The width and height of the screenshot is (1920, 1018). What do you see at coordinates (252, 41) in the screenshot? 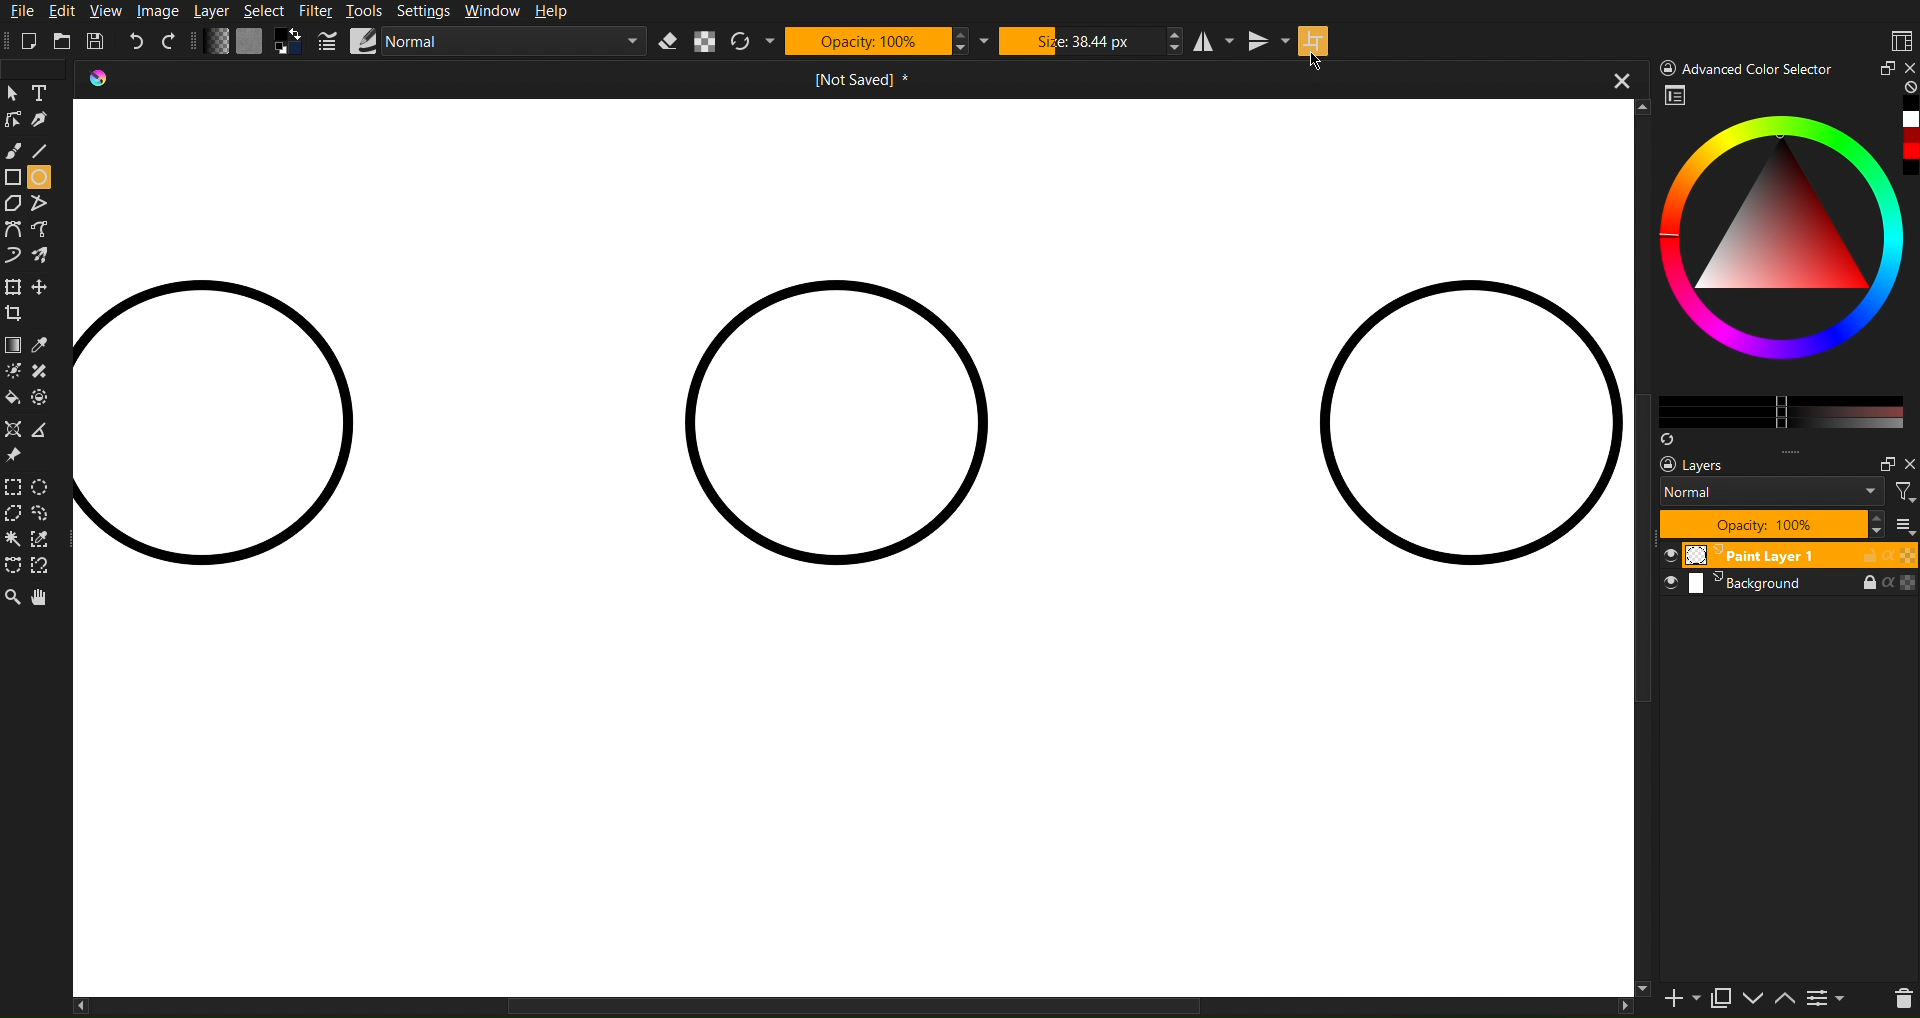
I see `Color Settings` at bounding box center [252, 41].